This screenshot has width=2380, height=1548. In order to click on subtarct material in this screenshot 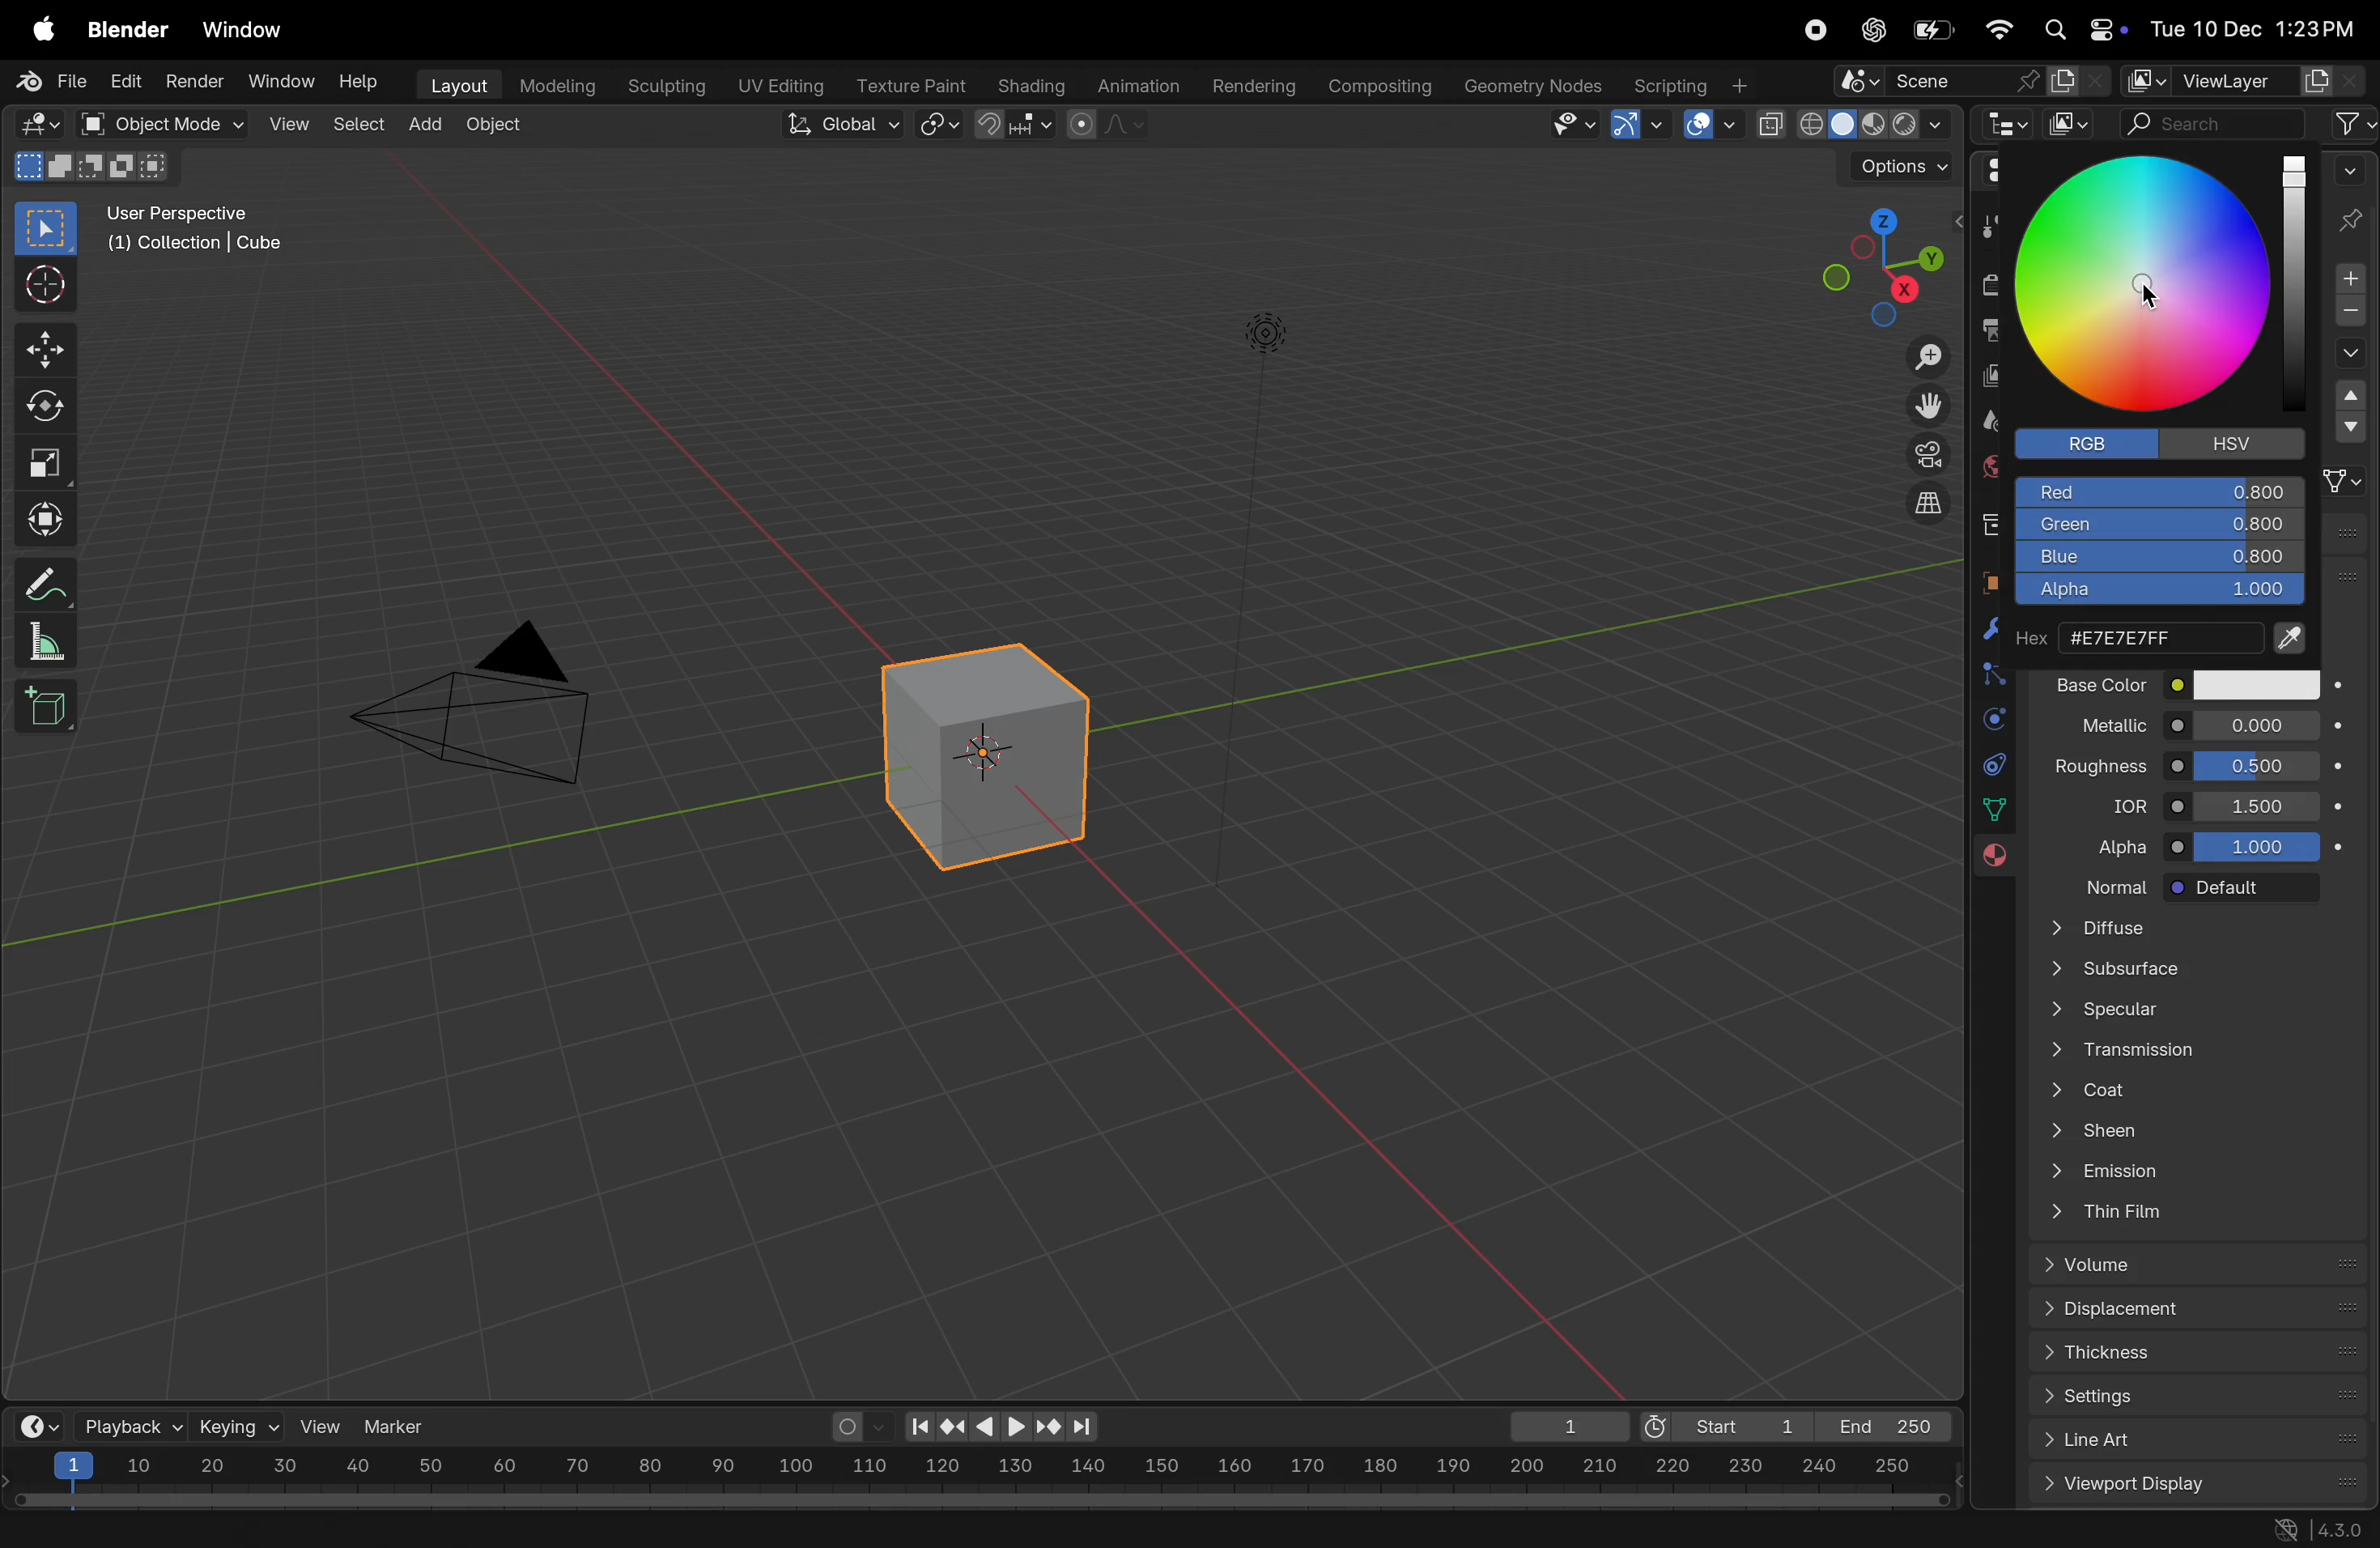, I will do `click(2346, 315)`.